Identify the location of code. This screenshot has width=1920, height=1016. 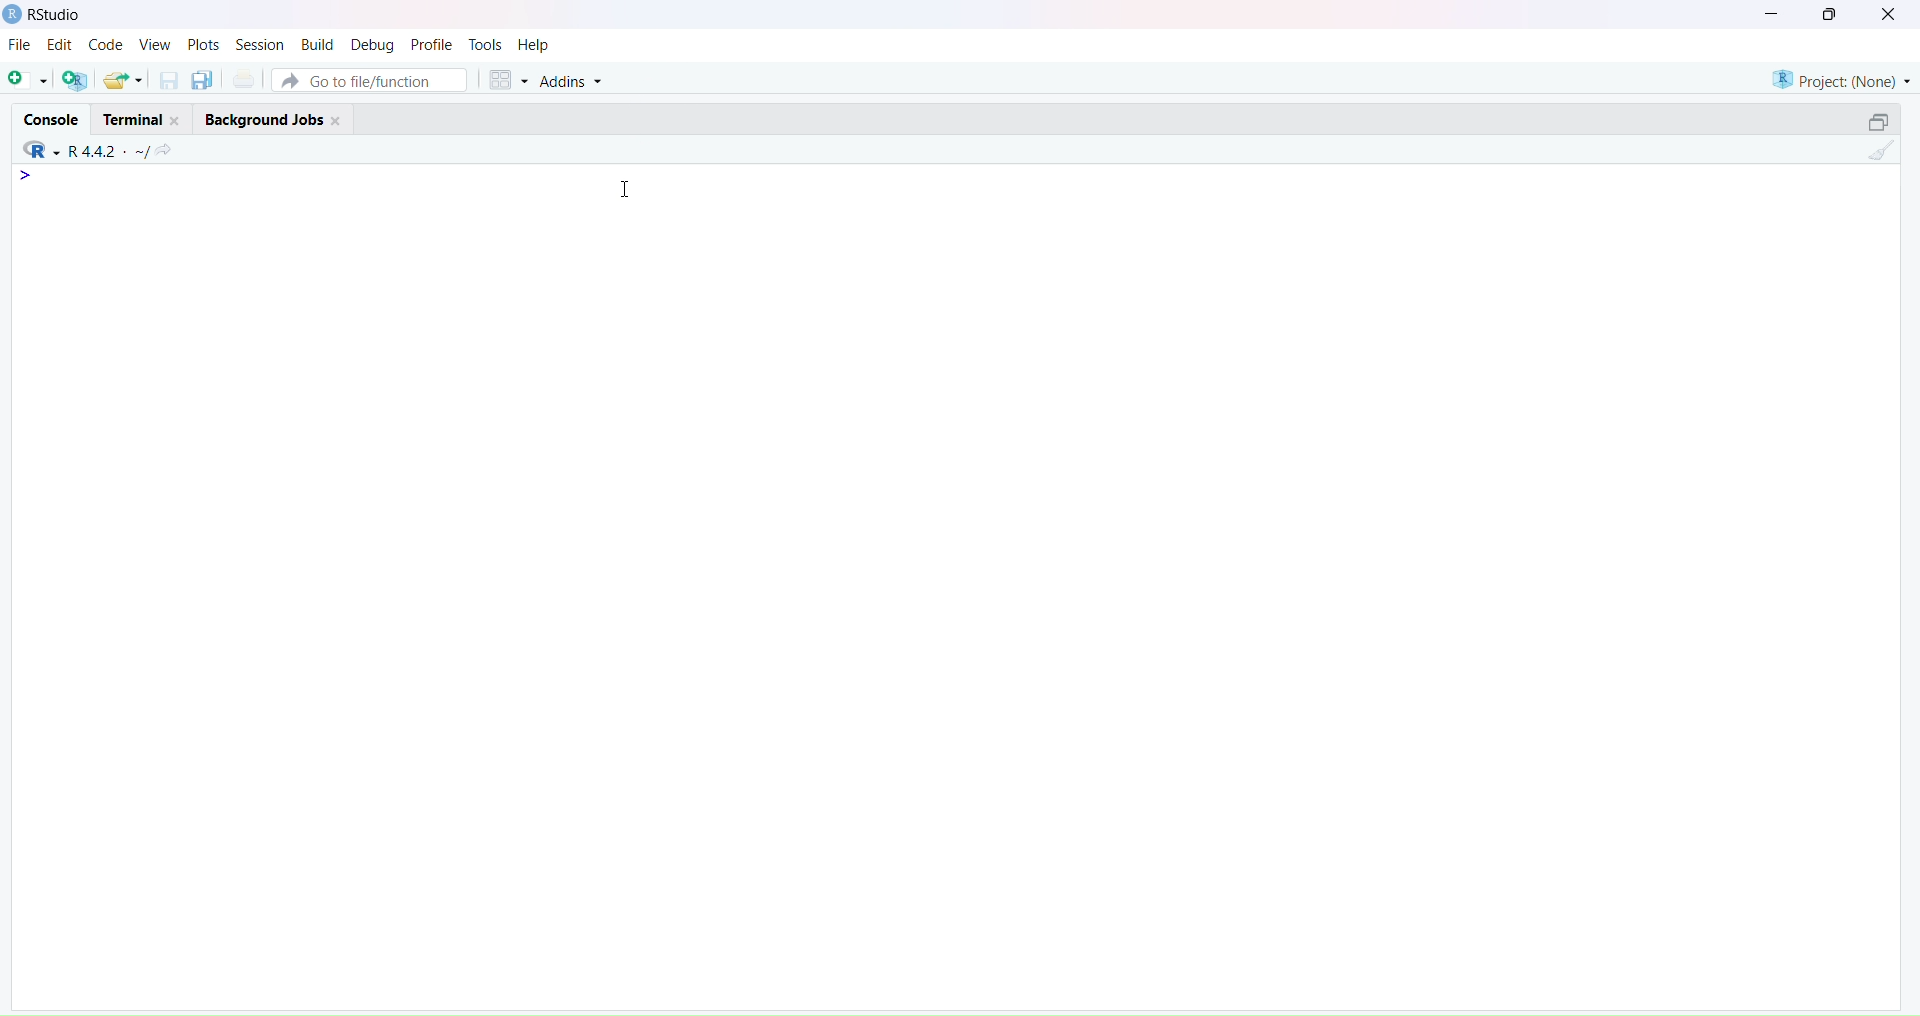
(110, 46).